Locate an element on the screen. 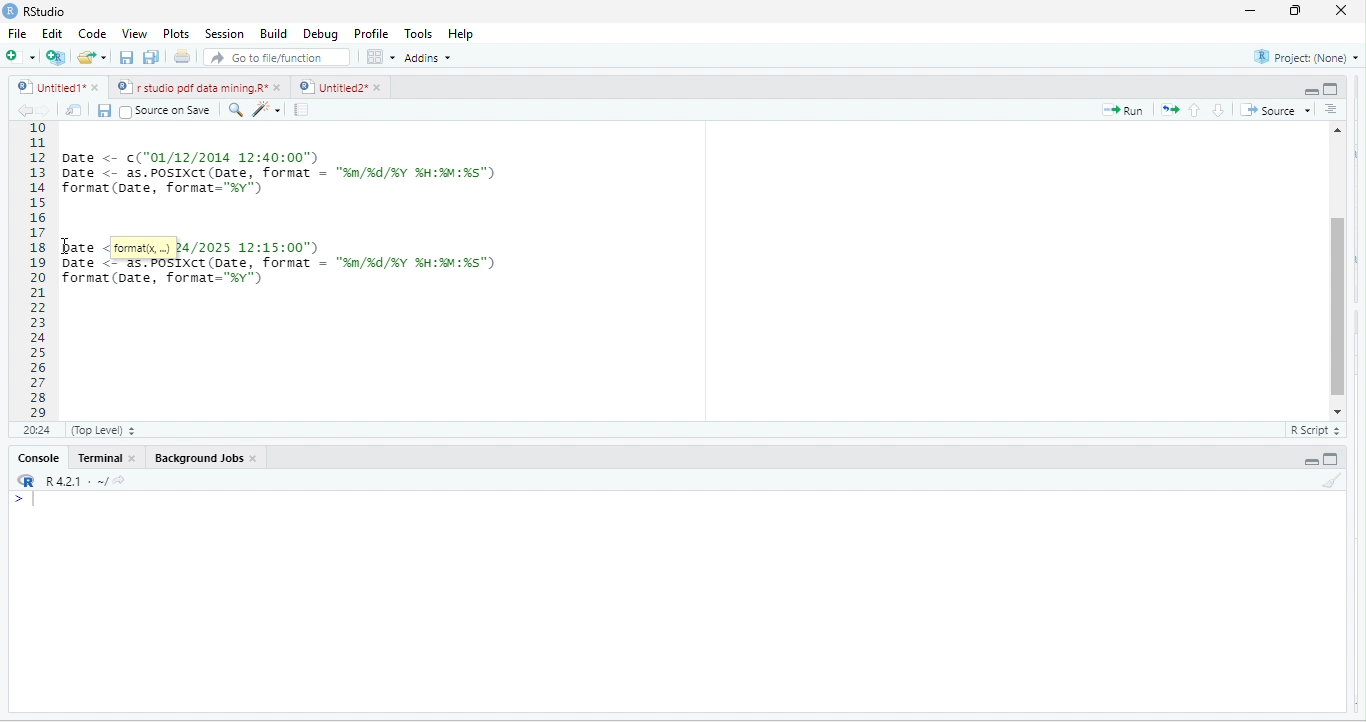 The width and height of the screenshot is (1366, 722). terminal is located at coordinates (101, 460).